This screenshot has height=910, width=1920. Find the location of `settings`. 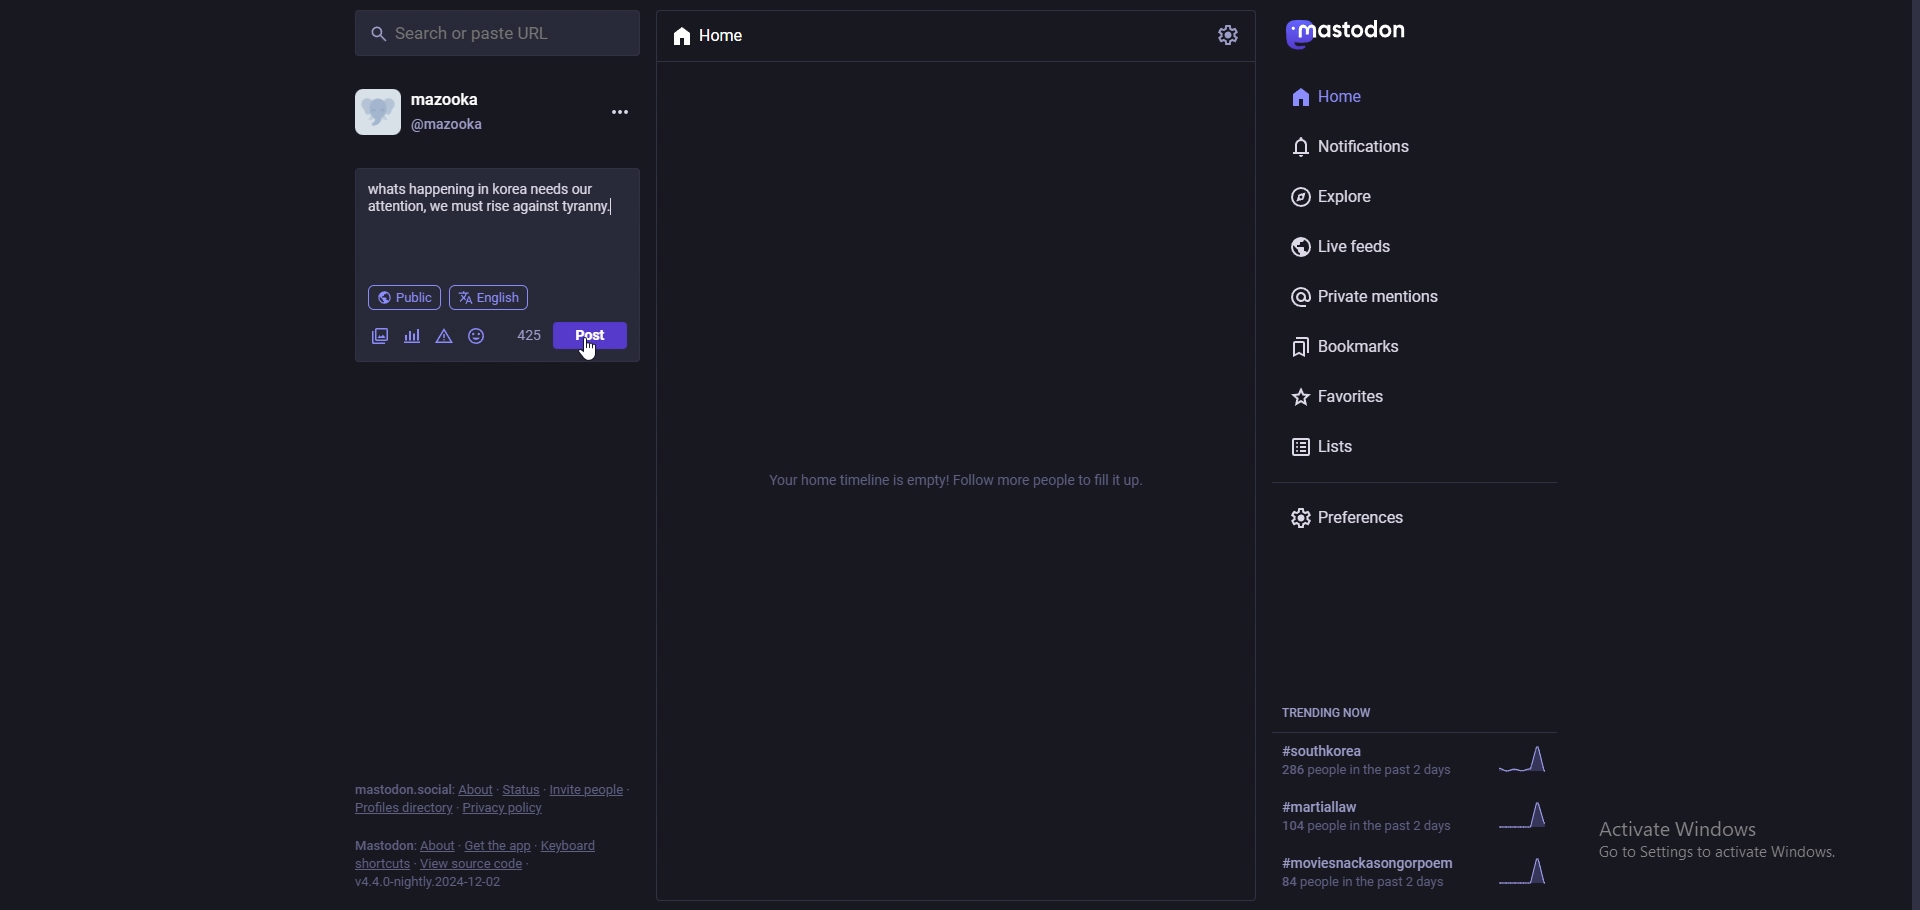

settings is located at coordinates (1229, 35).